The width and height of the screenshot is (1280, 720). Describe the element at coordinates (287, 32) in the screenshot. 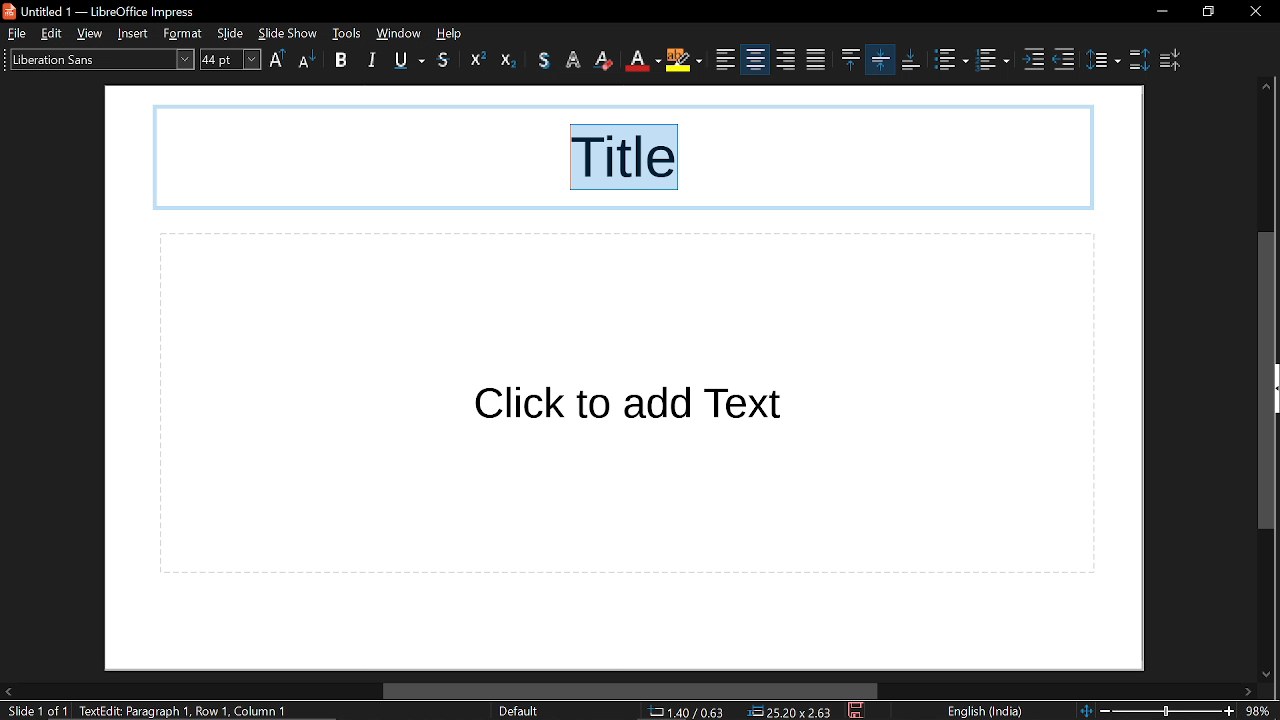

I see `slide show` at that location.